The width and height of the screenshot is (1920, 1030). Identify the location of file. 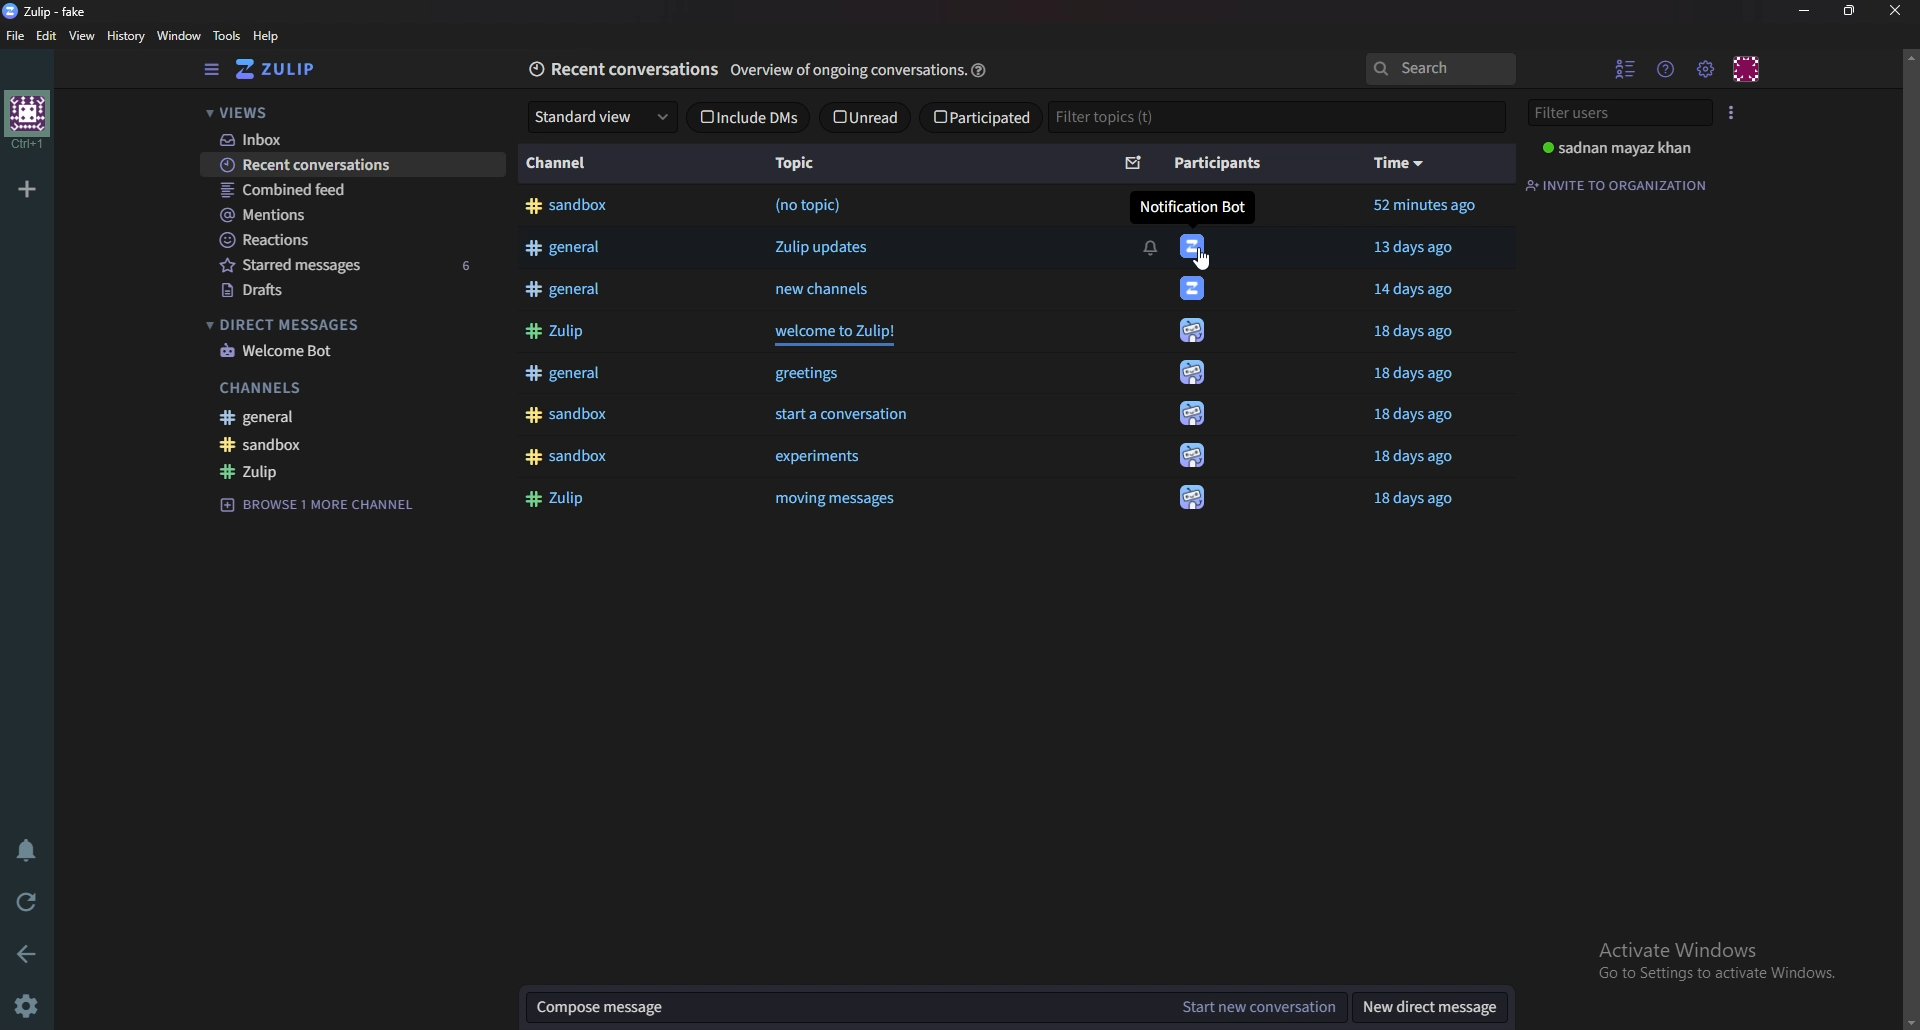
(19, 36).